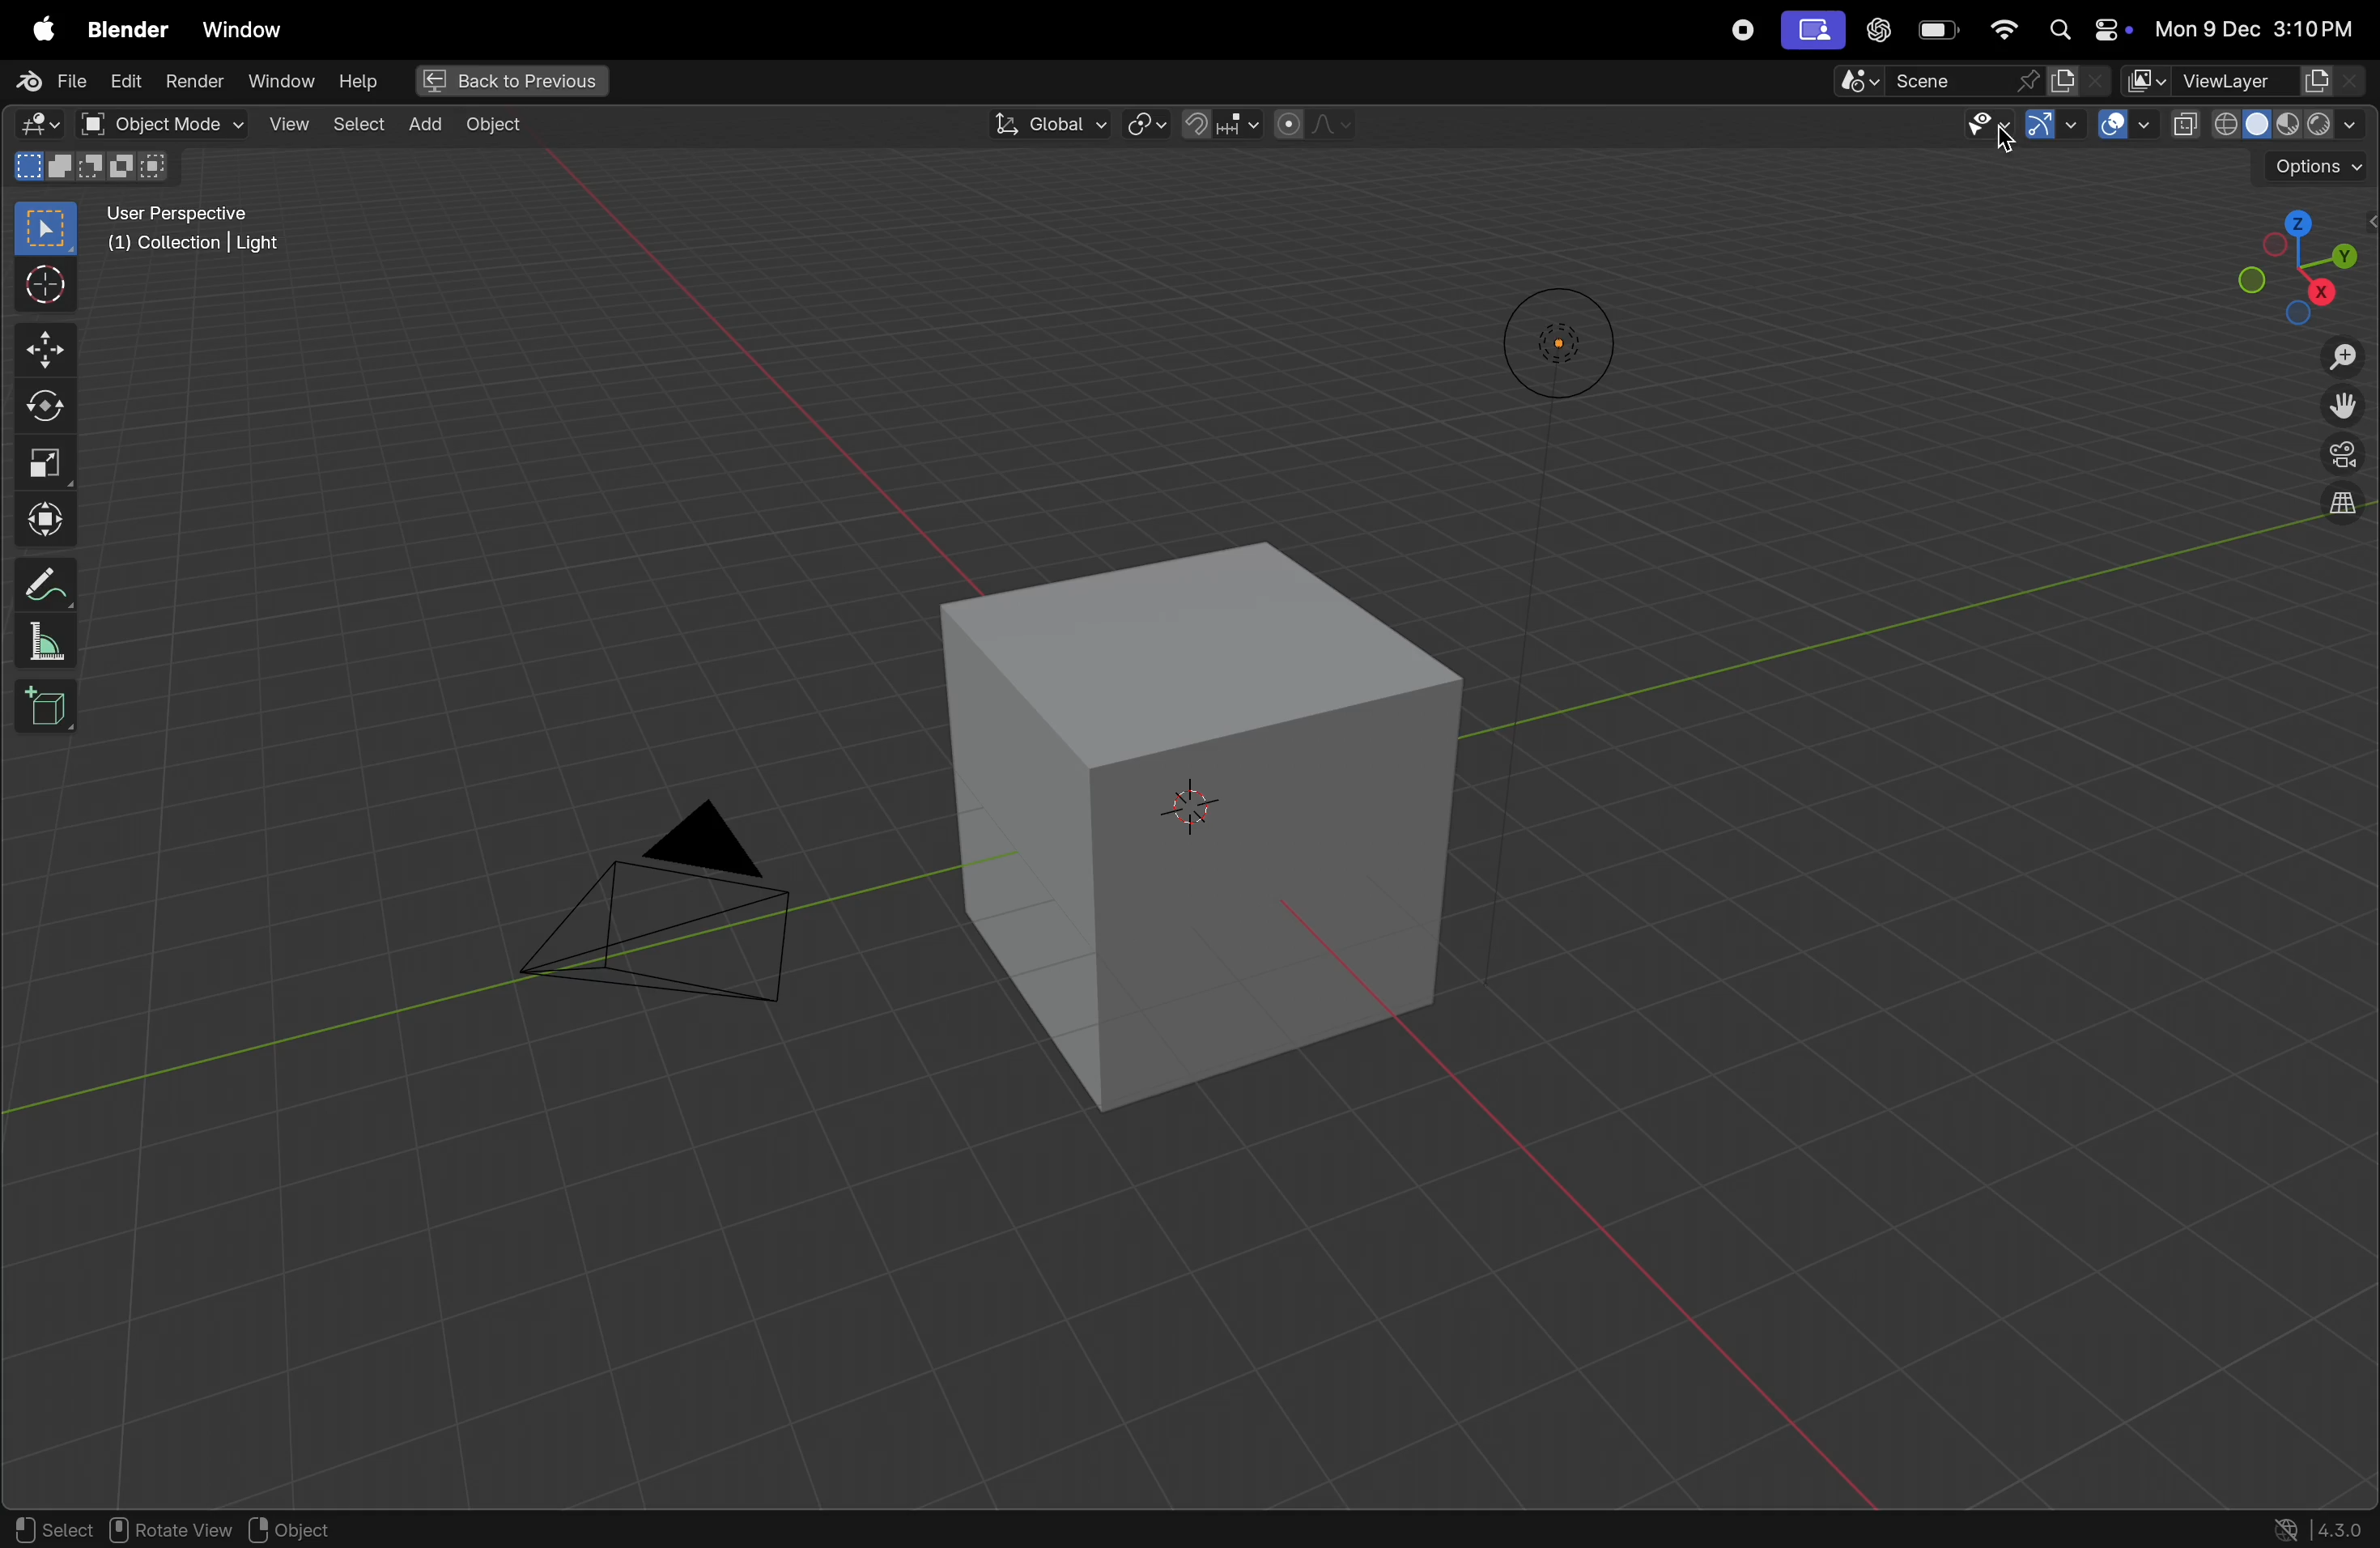 The width and height of the screenshot is (2380, 1548). I want to click on select, so click(49, 1528).